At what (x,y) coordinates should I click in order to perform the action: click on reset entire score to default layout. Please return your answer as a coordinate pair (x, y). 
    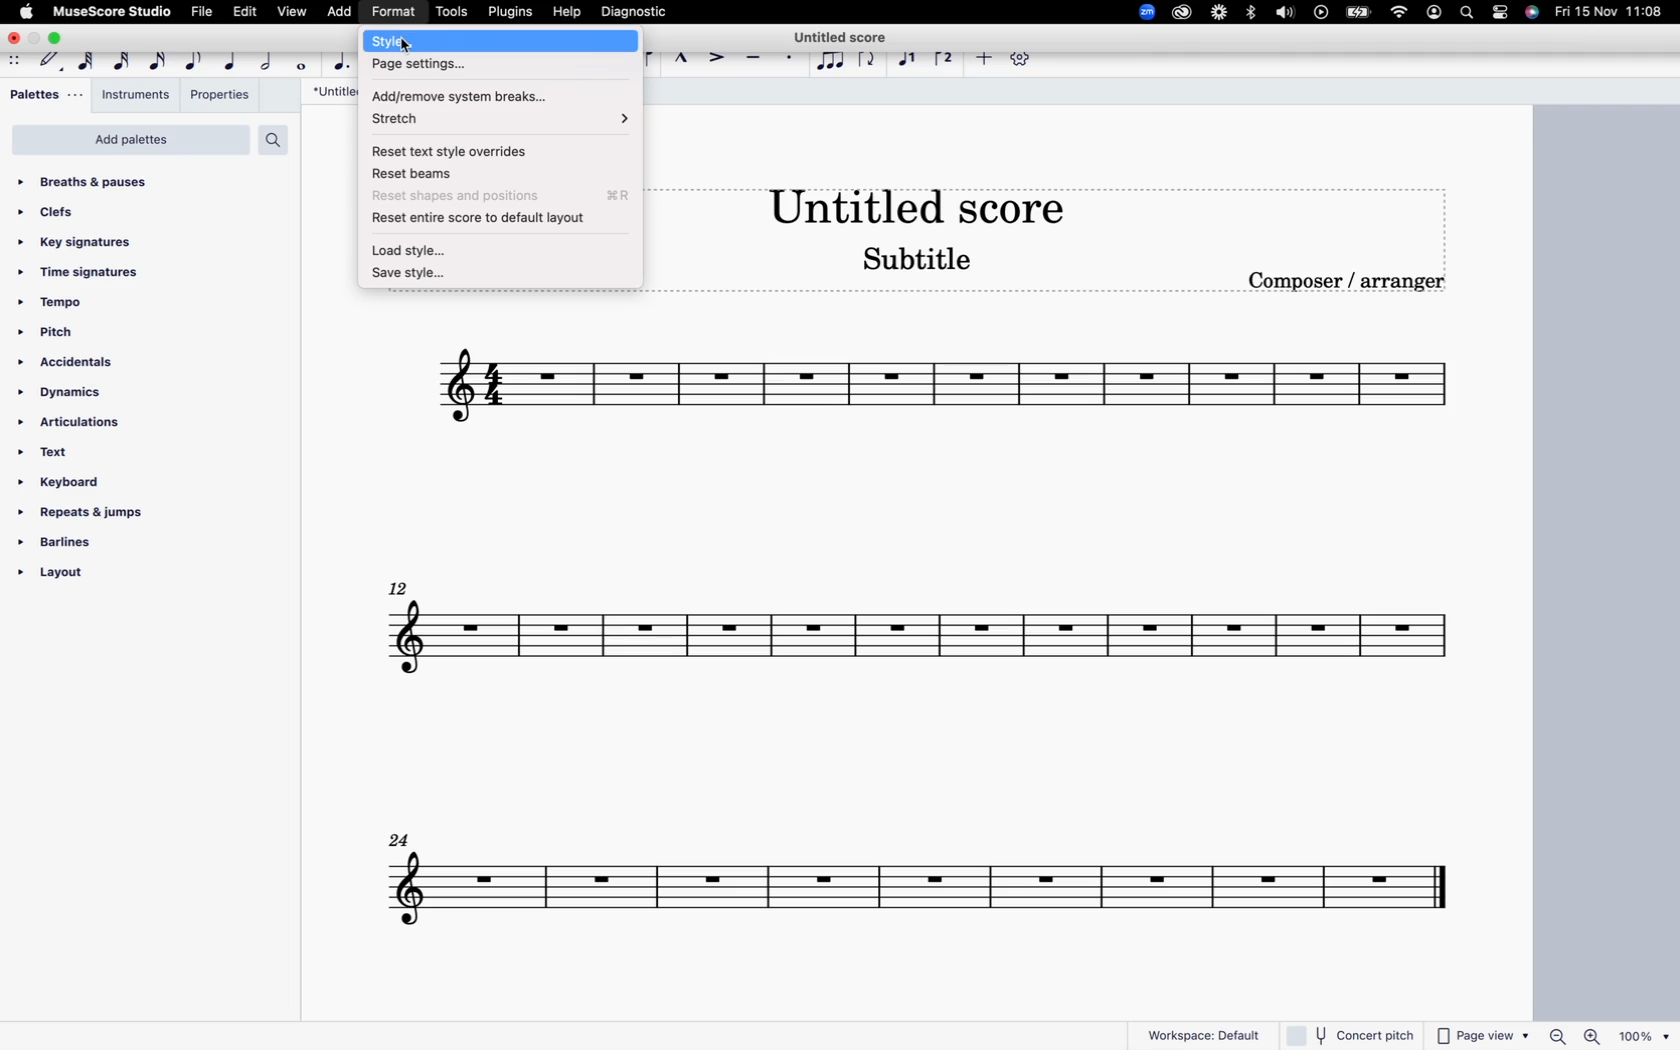
    Looking at the image, I should click on (490, 218).